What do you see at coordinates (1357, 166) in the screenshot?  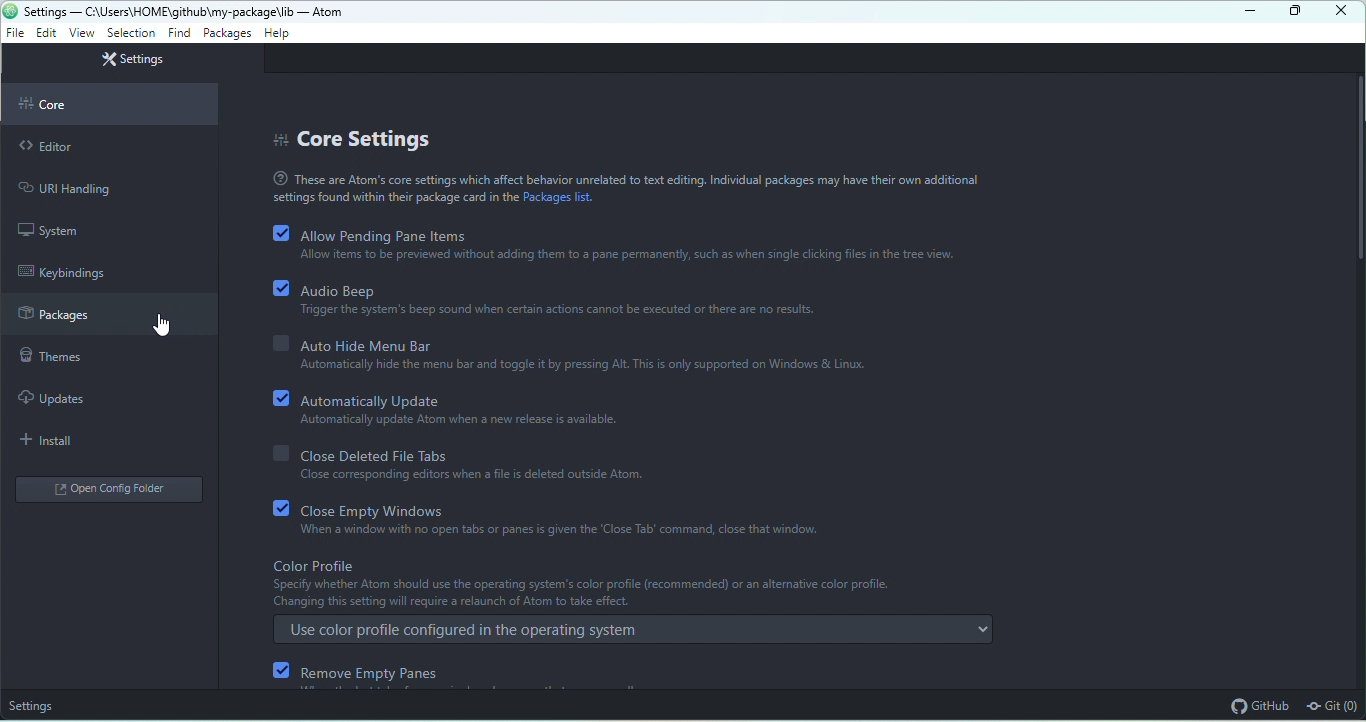 I see `vertical scrollbar` at bounding box center [1357, 166].